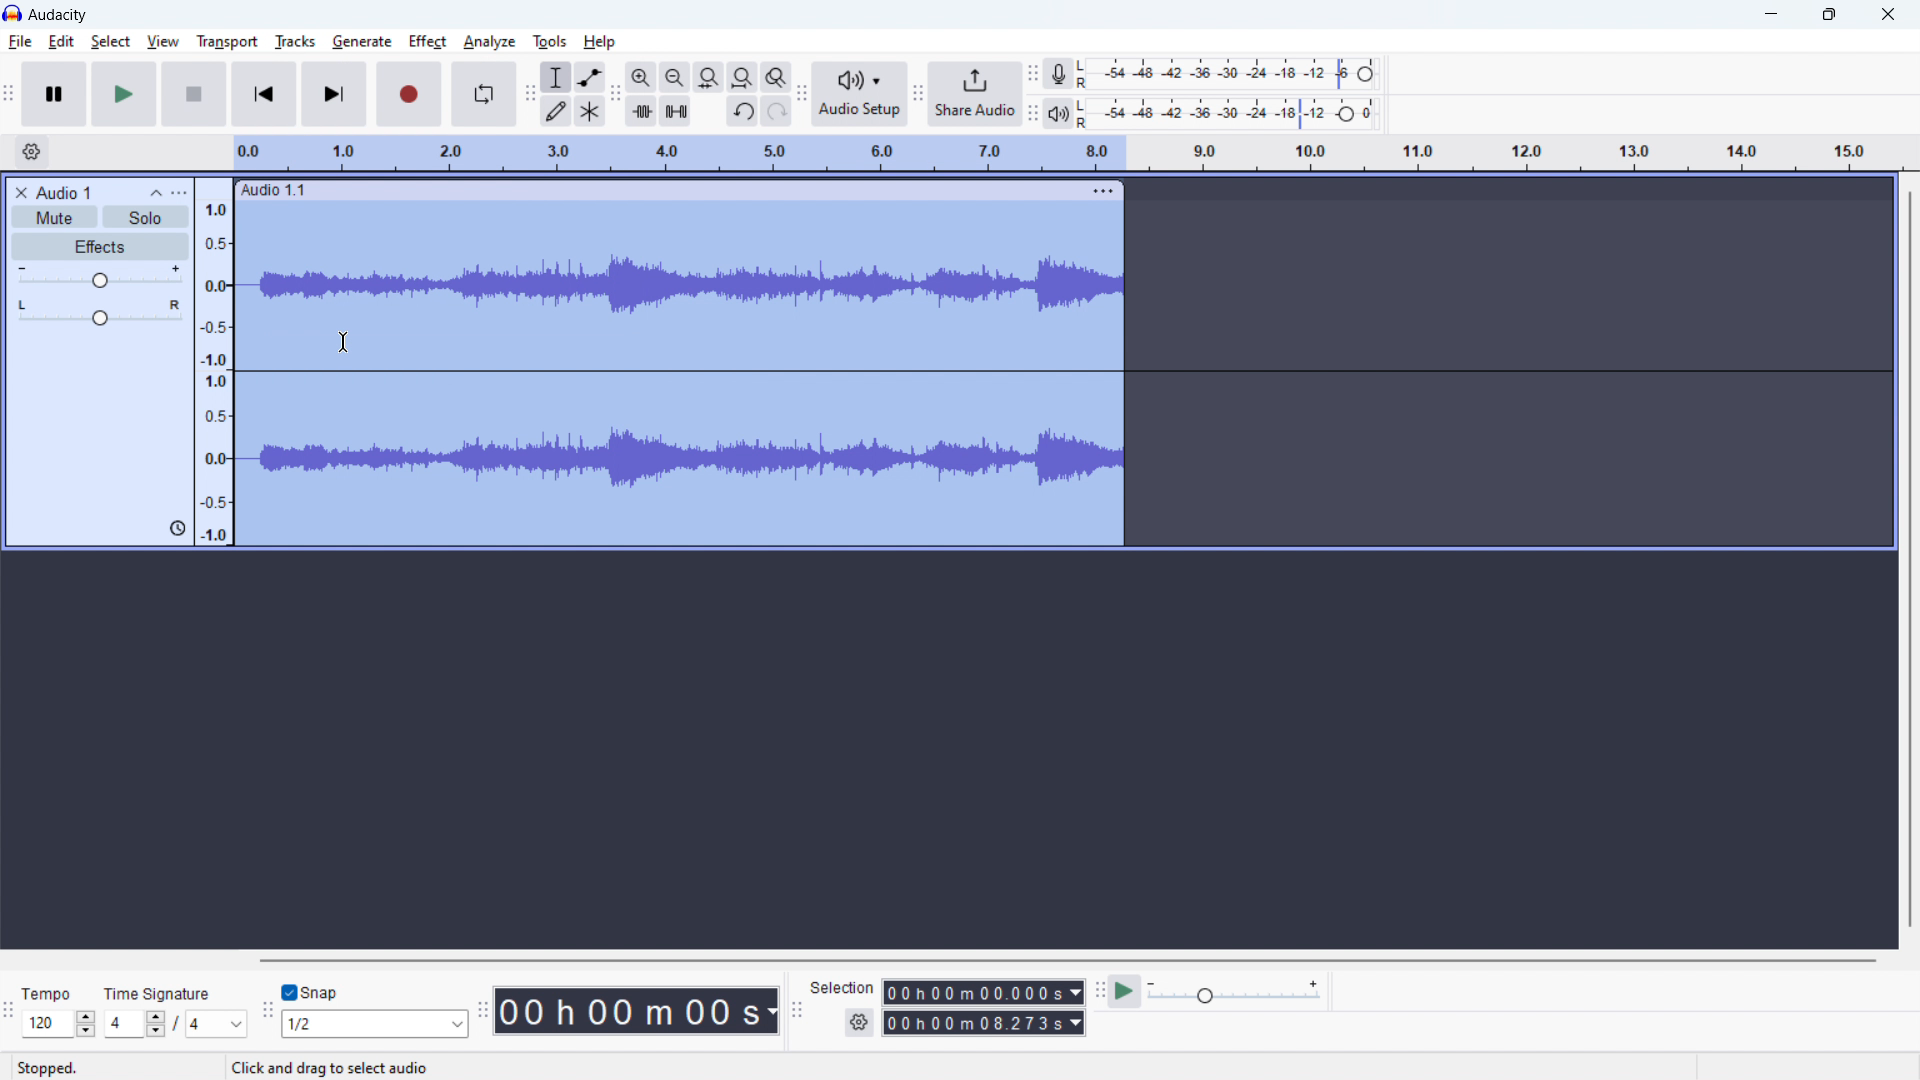  I want to click on playback speed, so click(1235, 992).